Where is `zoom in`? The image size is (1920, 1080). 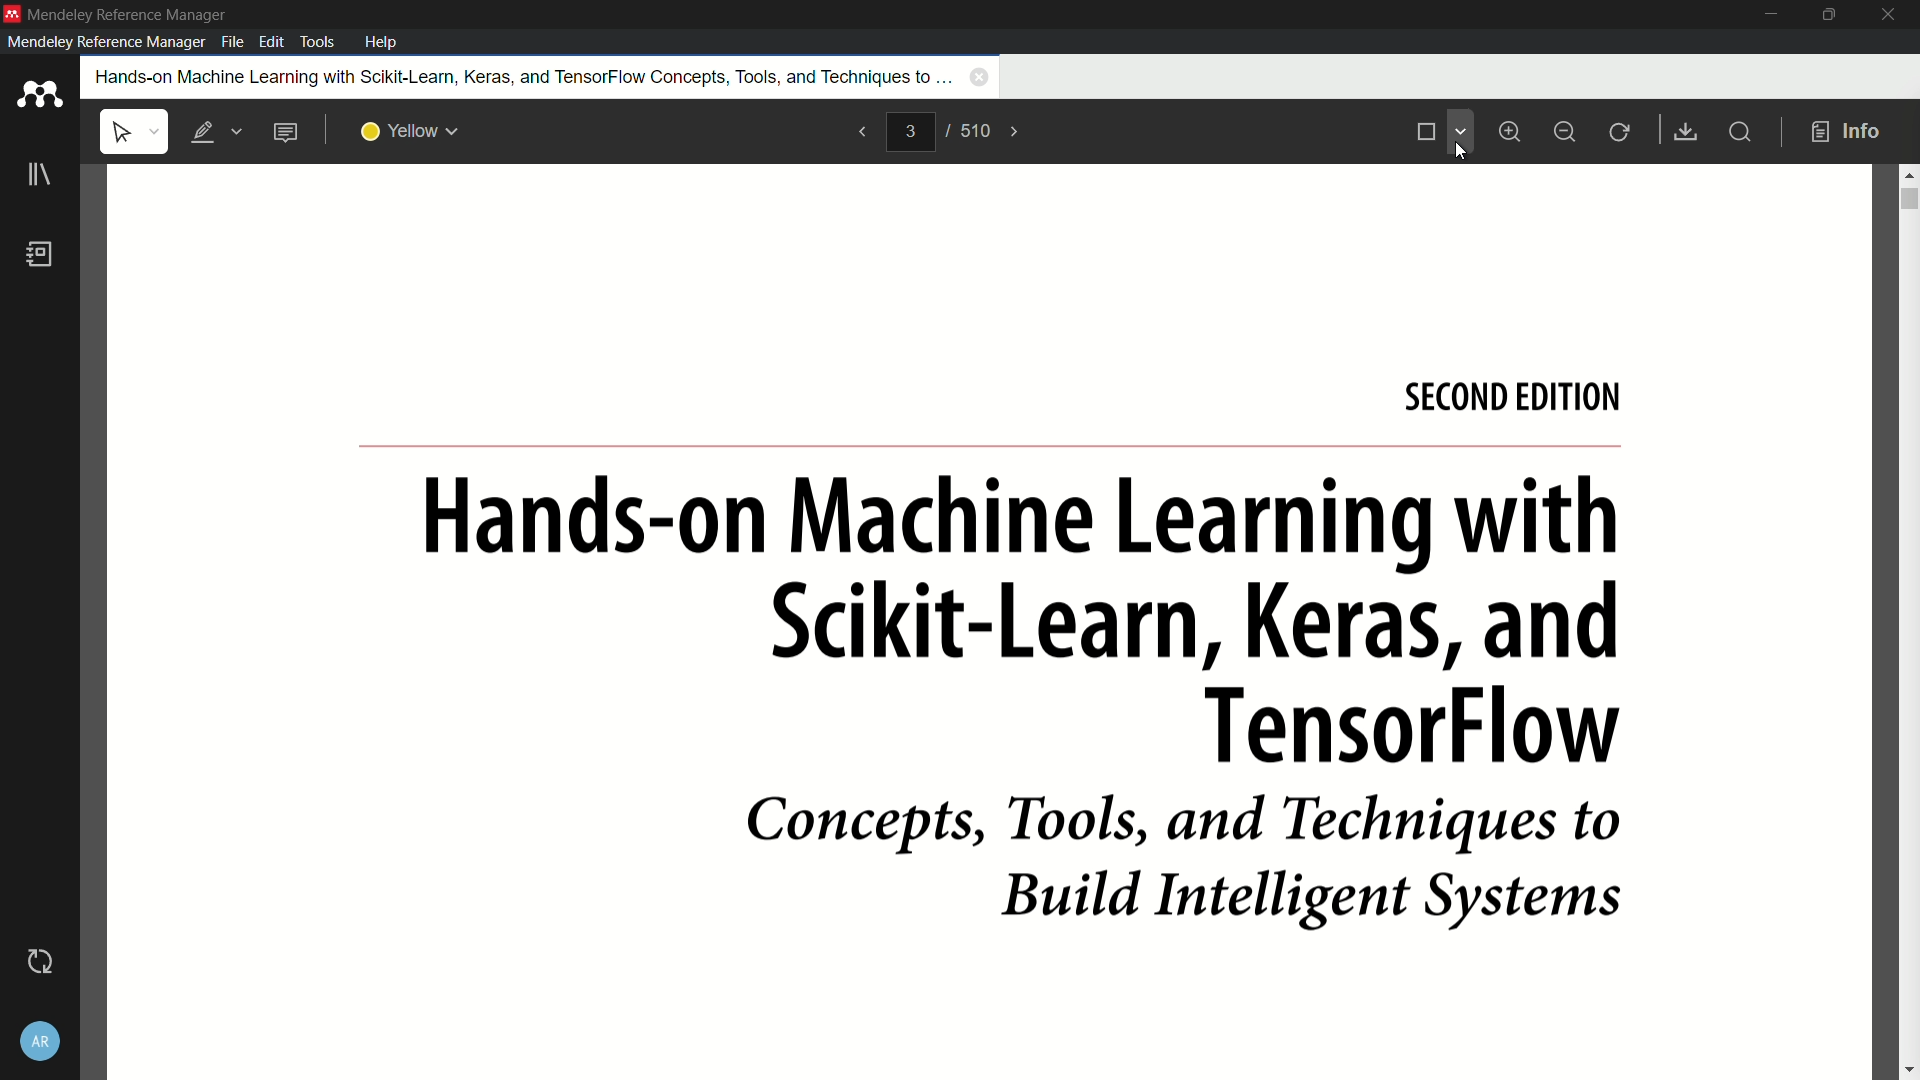
zoom in is located at coordinates (1514, 132).